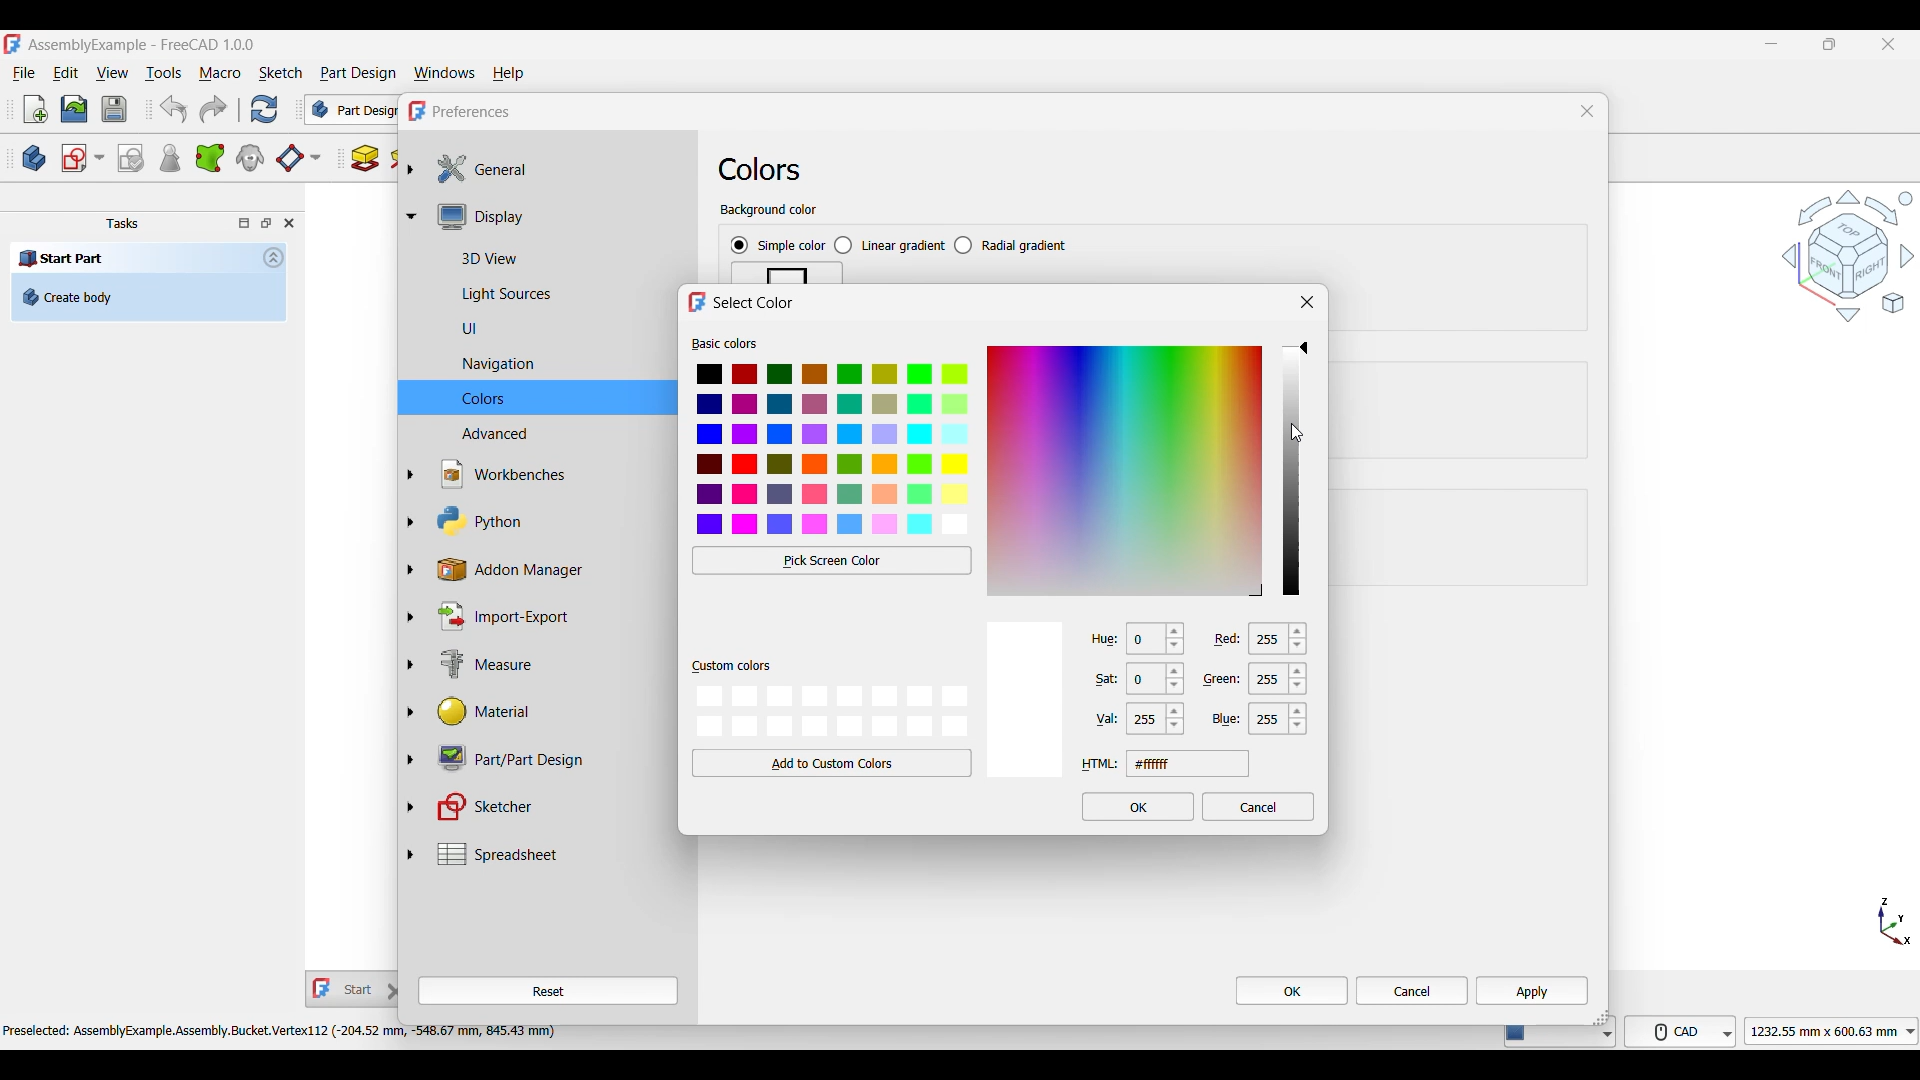 This screenshot has height=1080, width=1920. Describe the element at coordinates (550, 570) in the screenshot. I see `Addon manager` at that location.